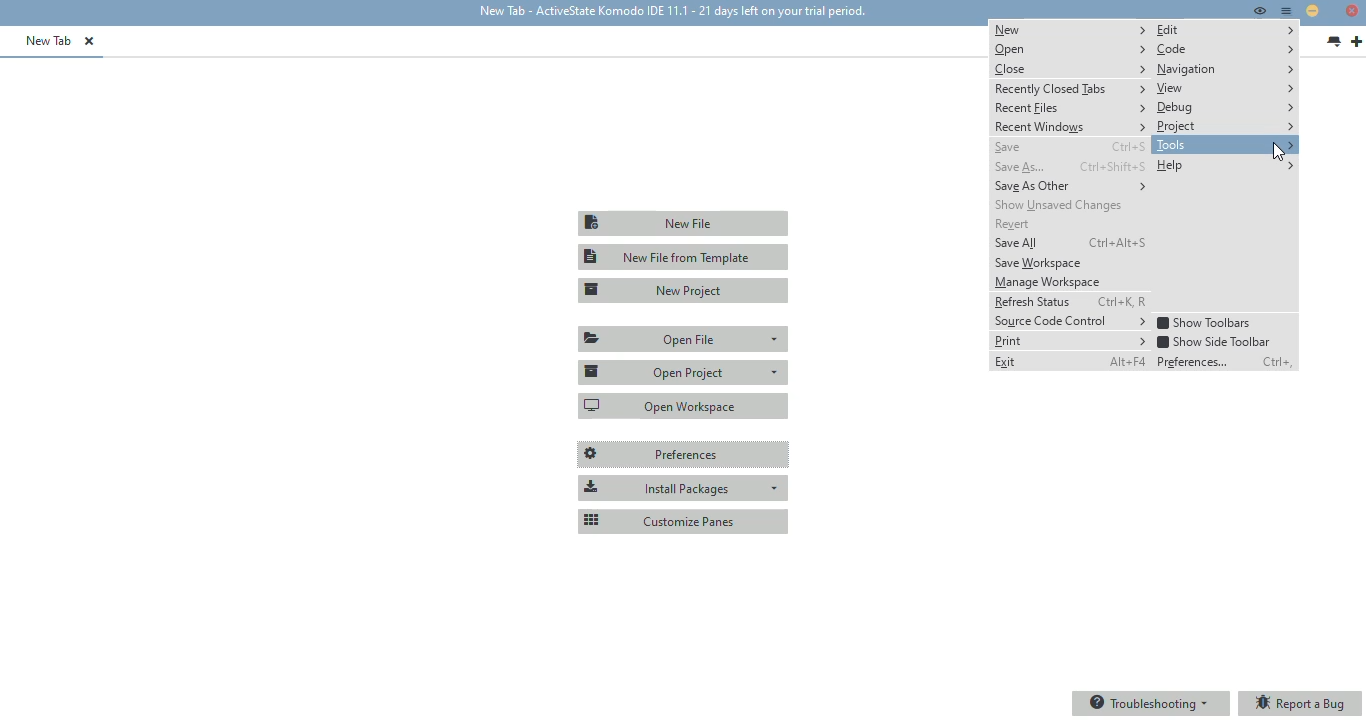 This screenshot has height=720, width=1366. I want to click on install packages, so click(683, 488).